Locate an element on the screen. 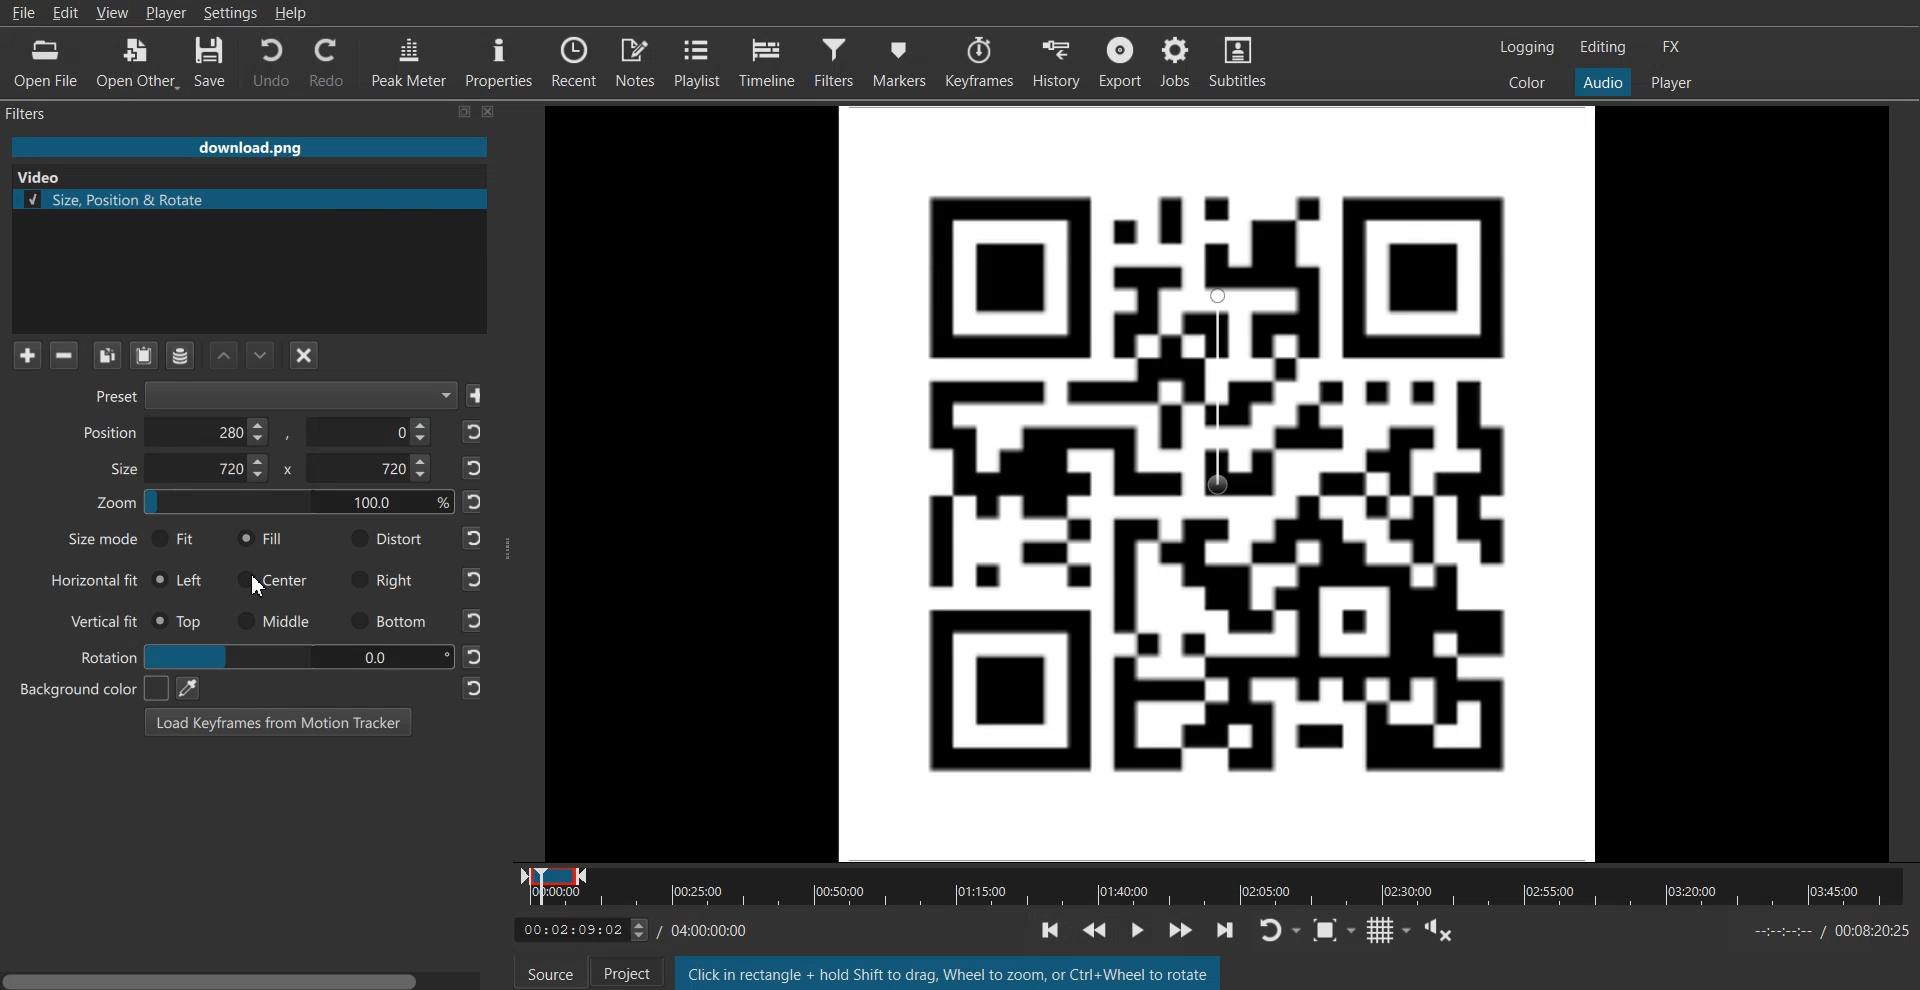  Vertical fit is located at coordinates (97, 619).